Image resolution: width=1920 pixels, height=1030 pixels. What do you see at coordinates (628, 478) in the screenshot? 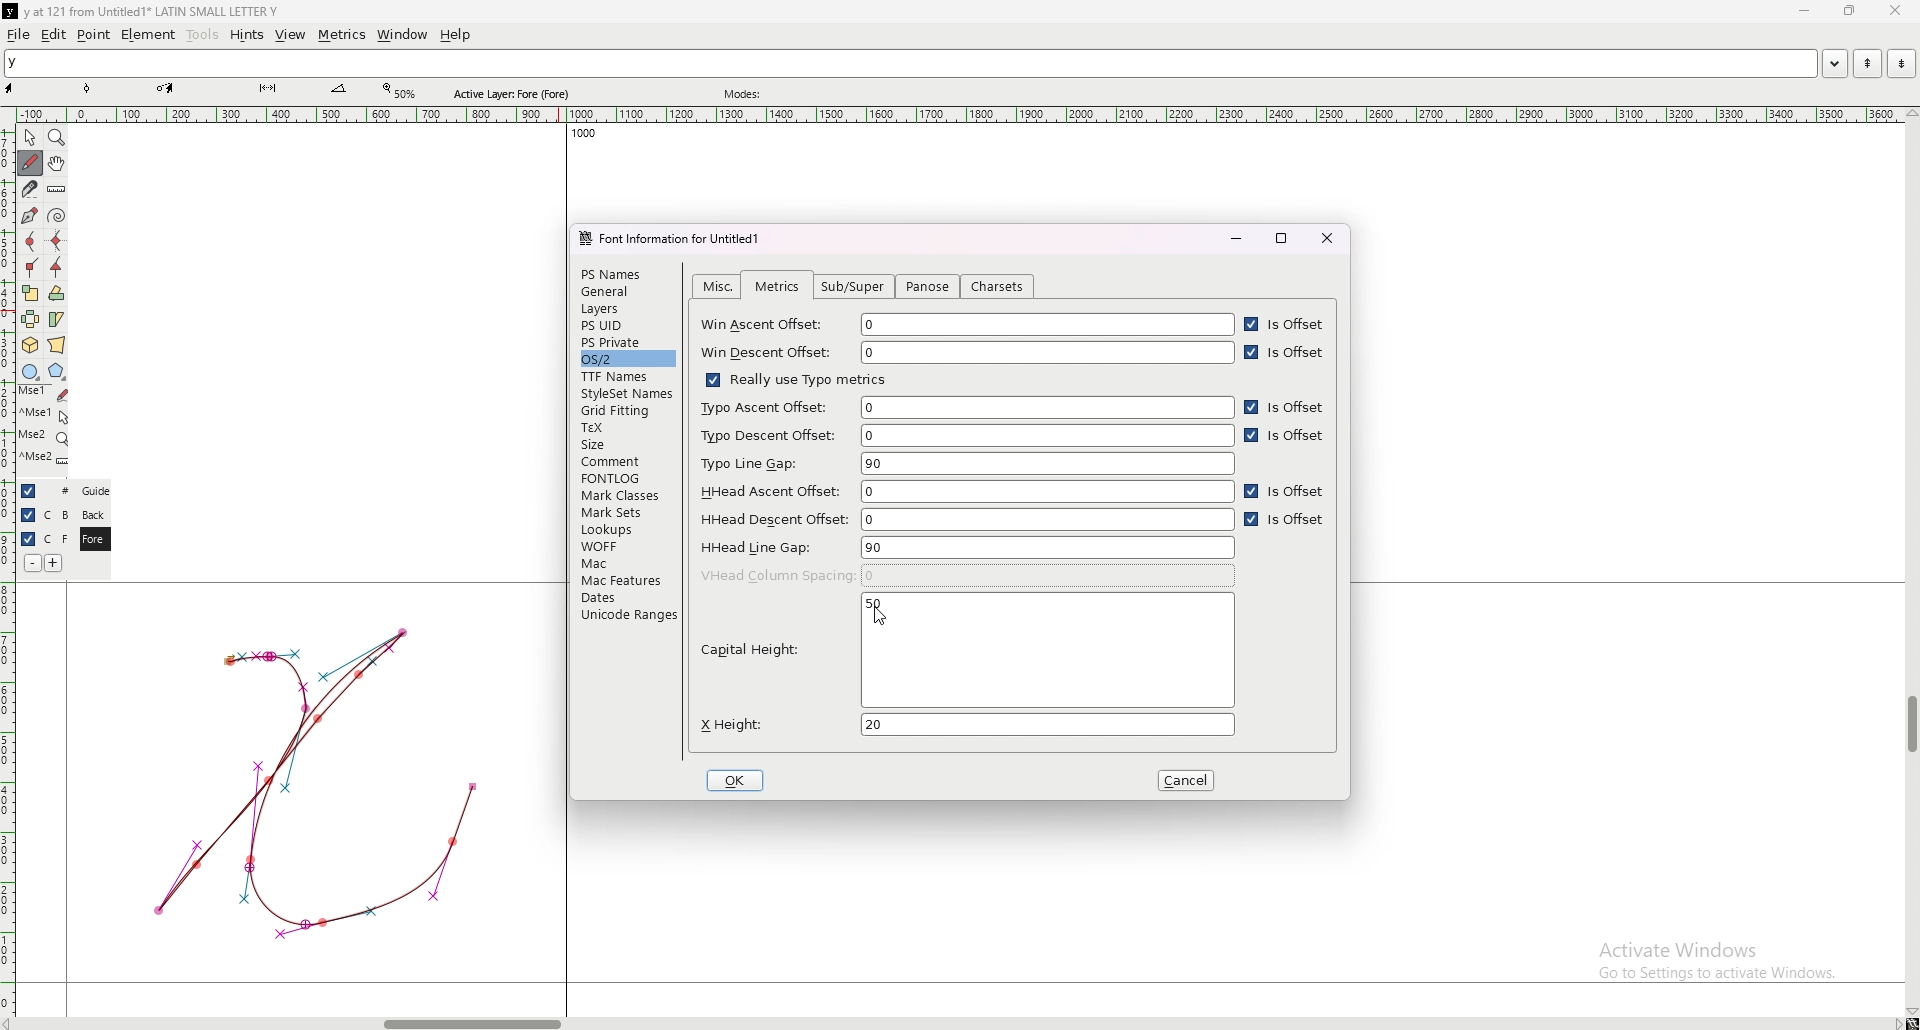
I see `fontlog` at bounding box center [628, 478].